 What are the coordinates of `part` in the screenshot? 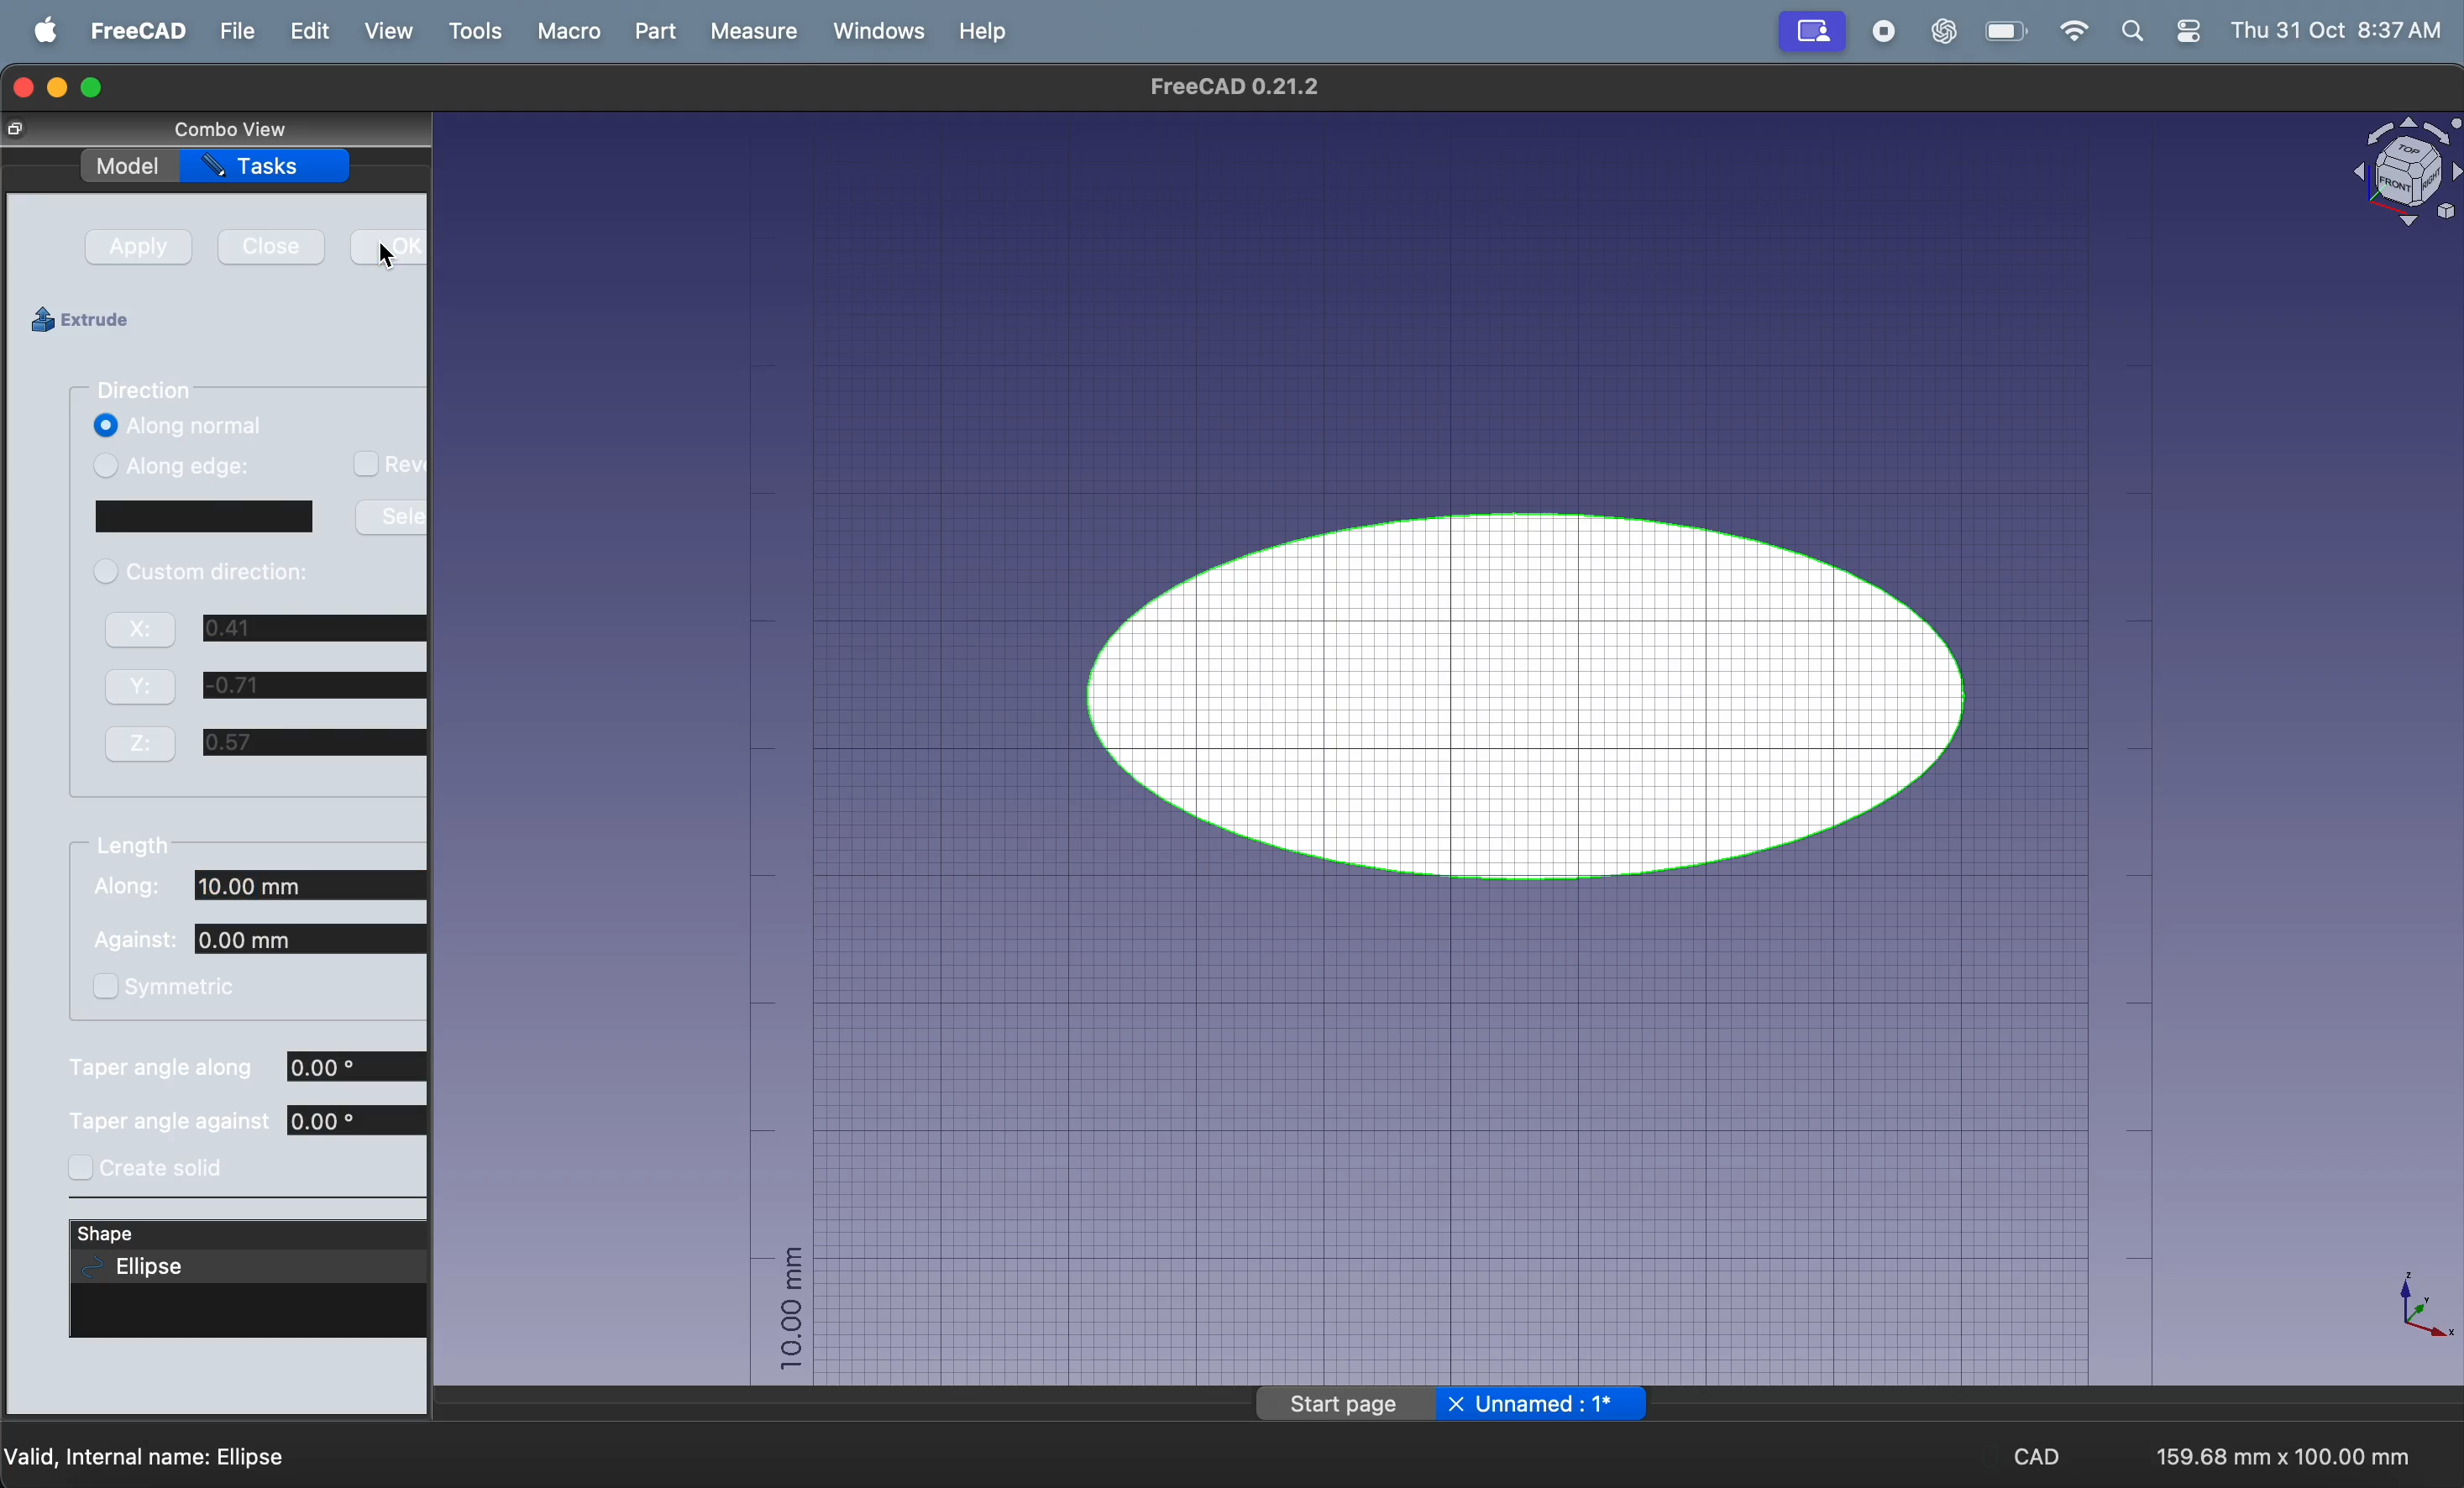 It's located at (650, 32).